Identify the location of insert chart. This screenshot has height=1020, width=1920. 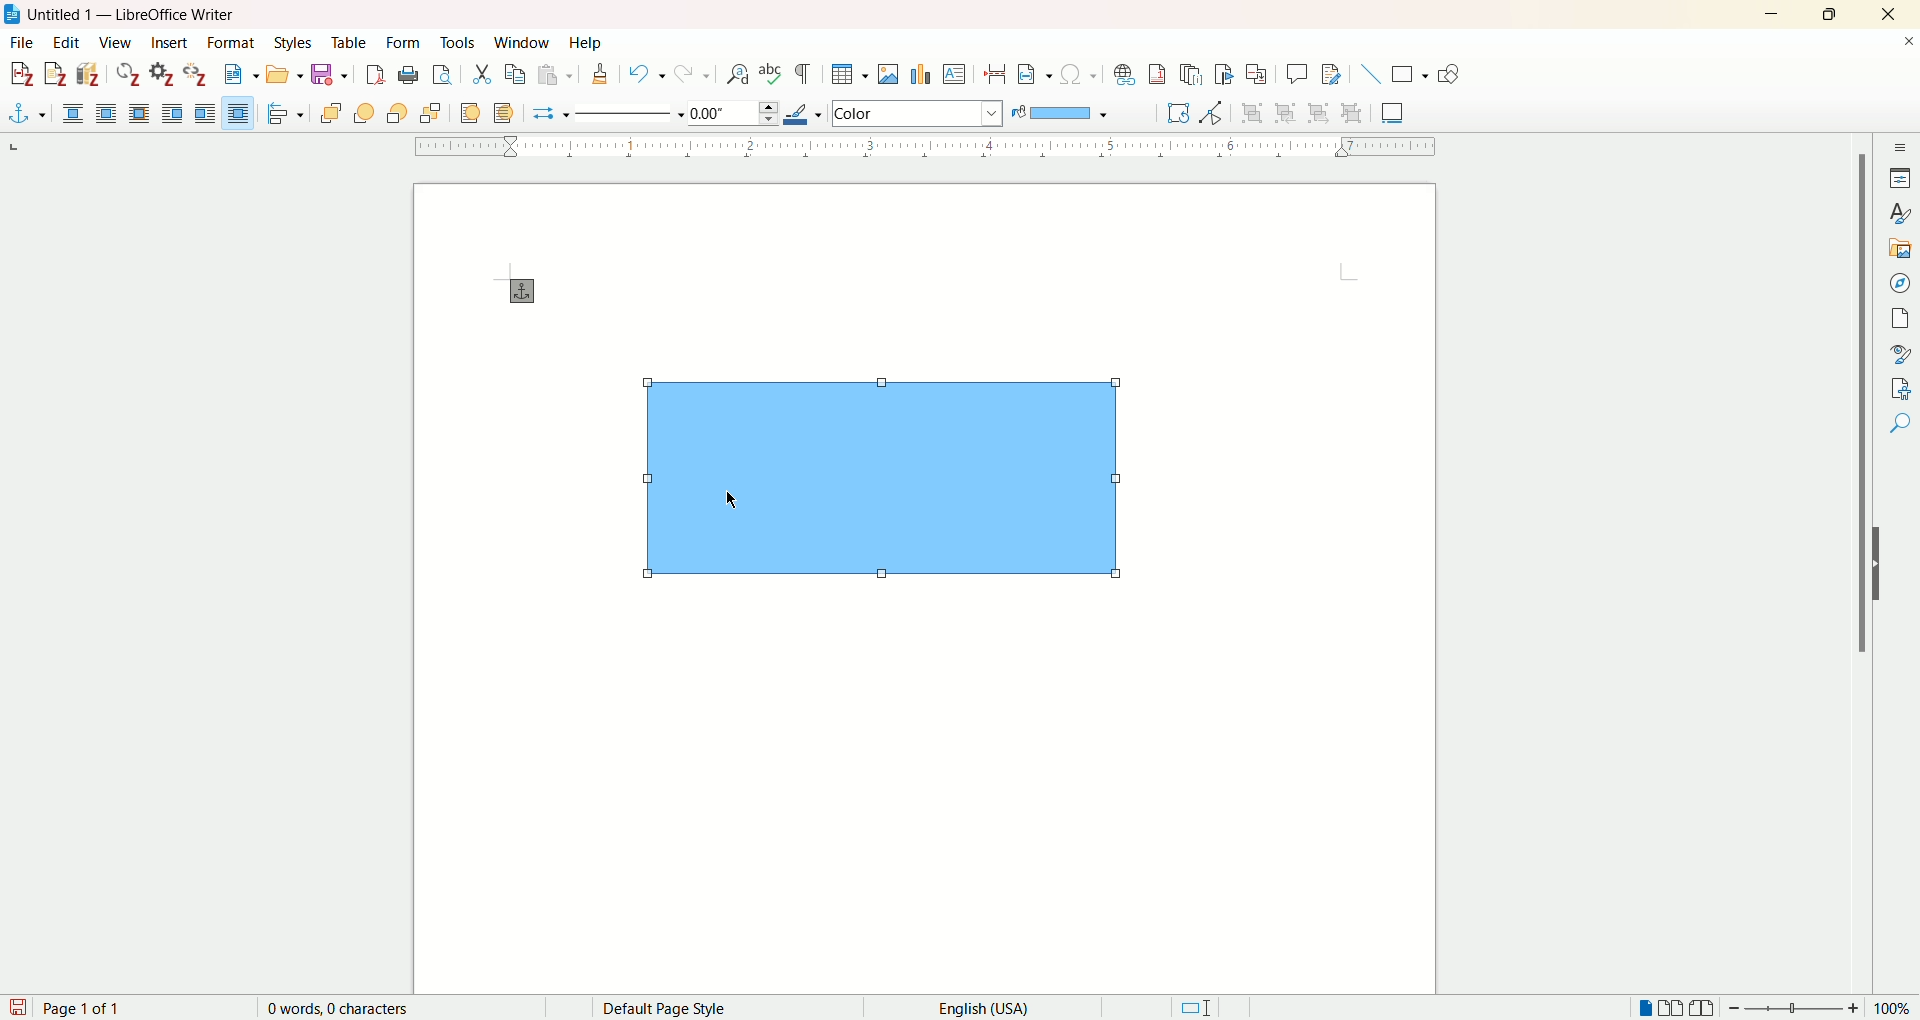
(922, 76).